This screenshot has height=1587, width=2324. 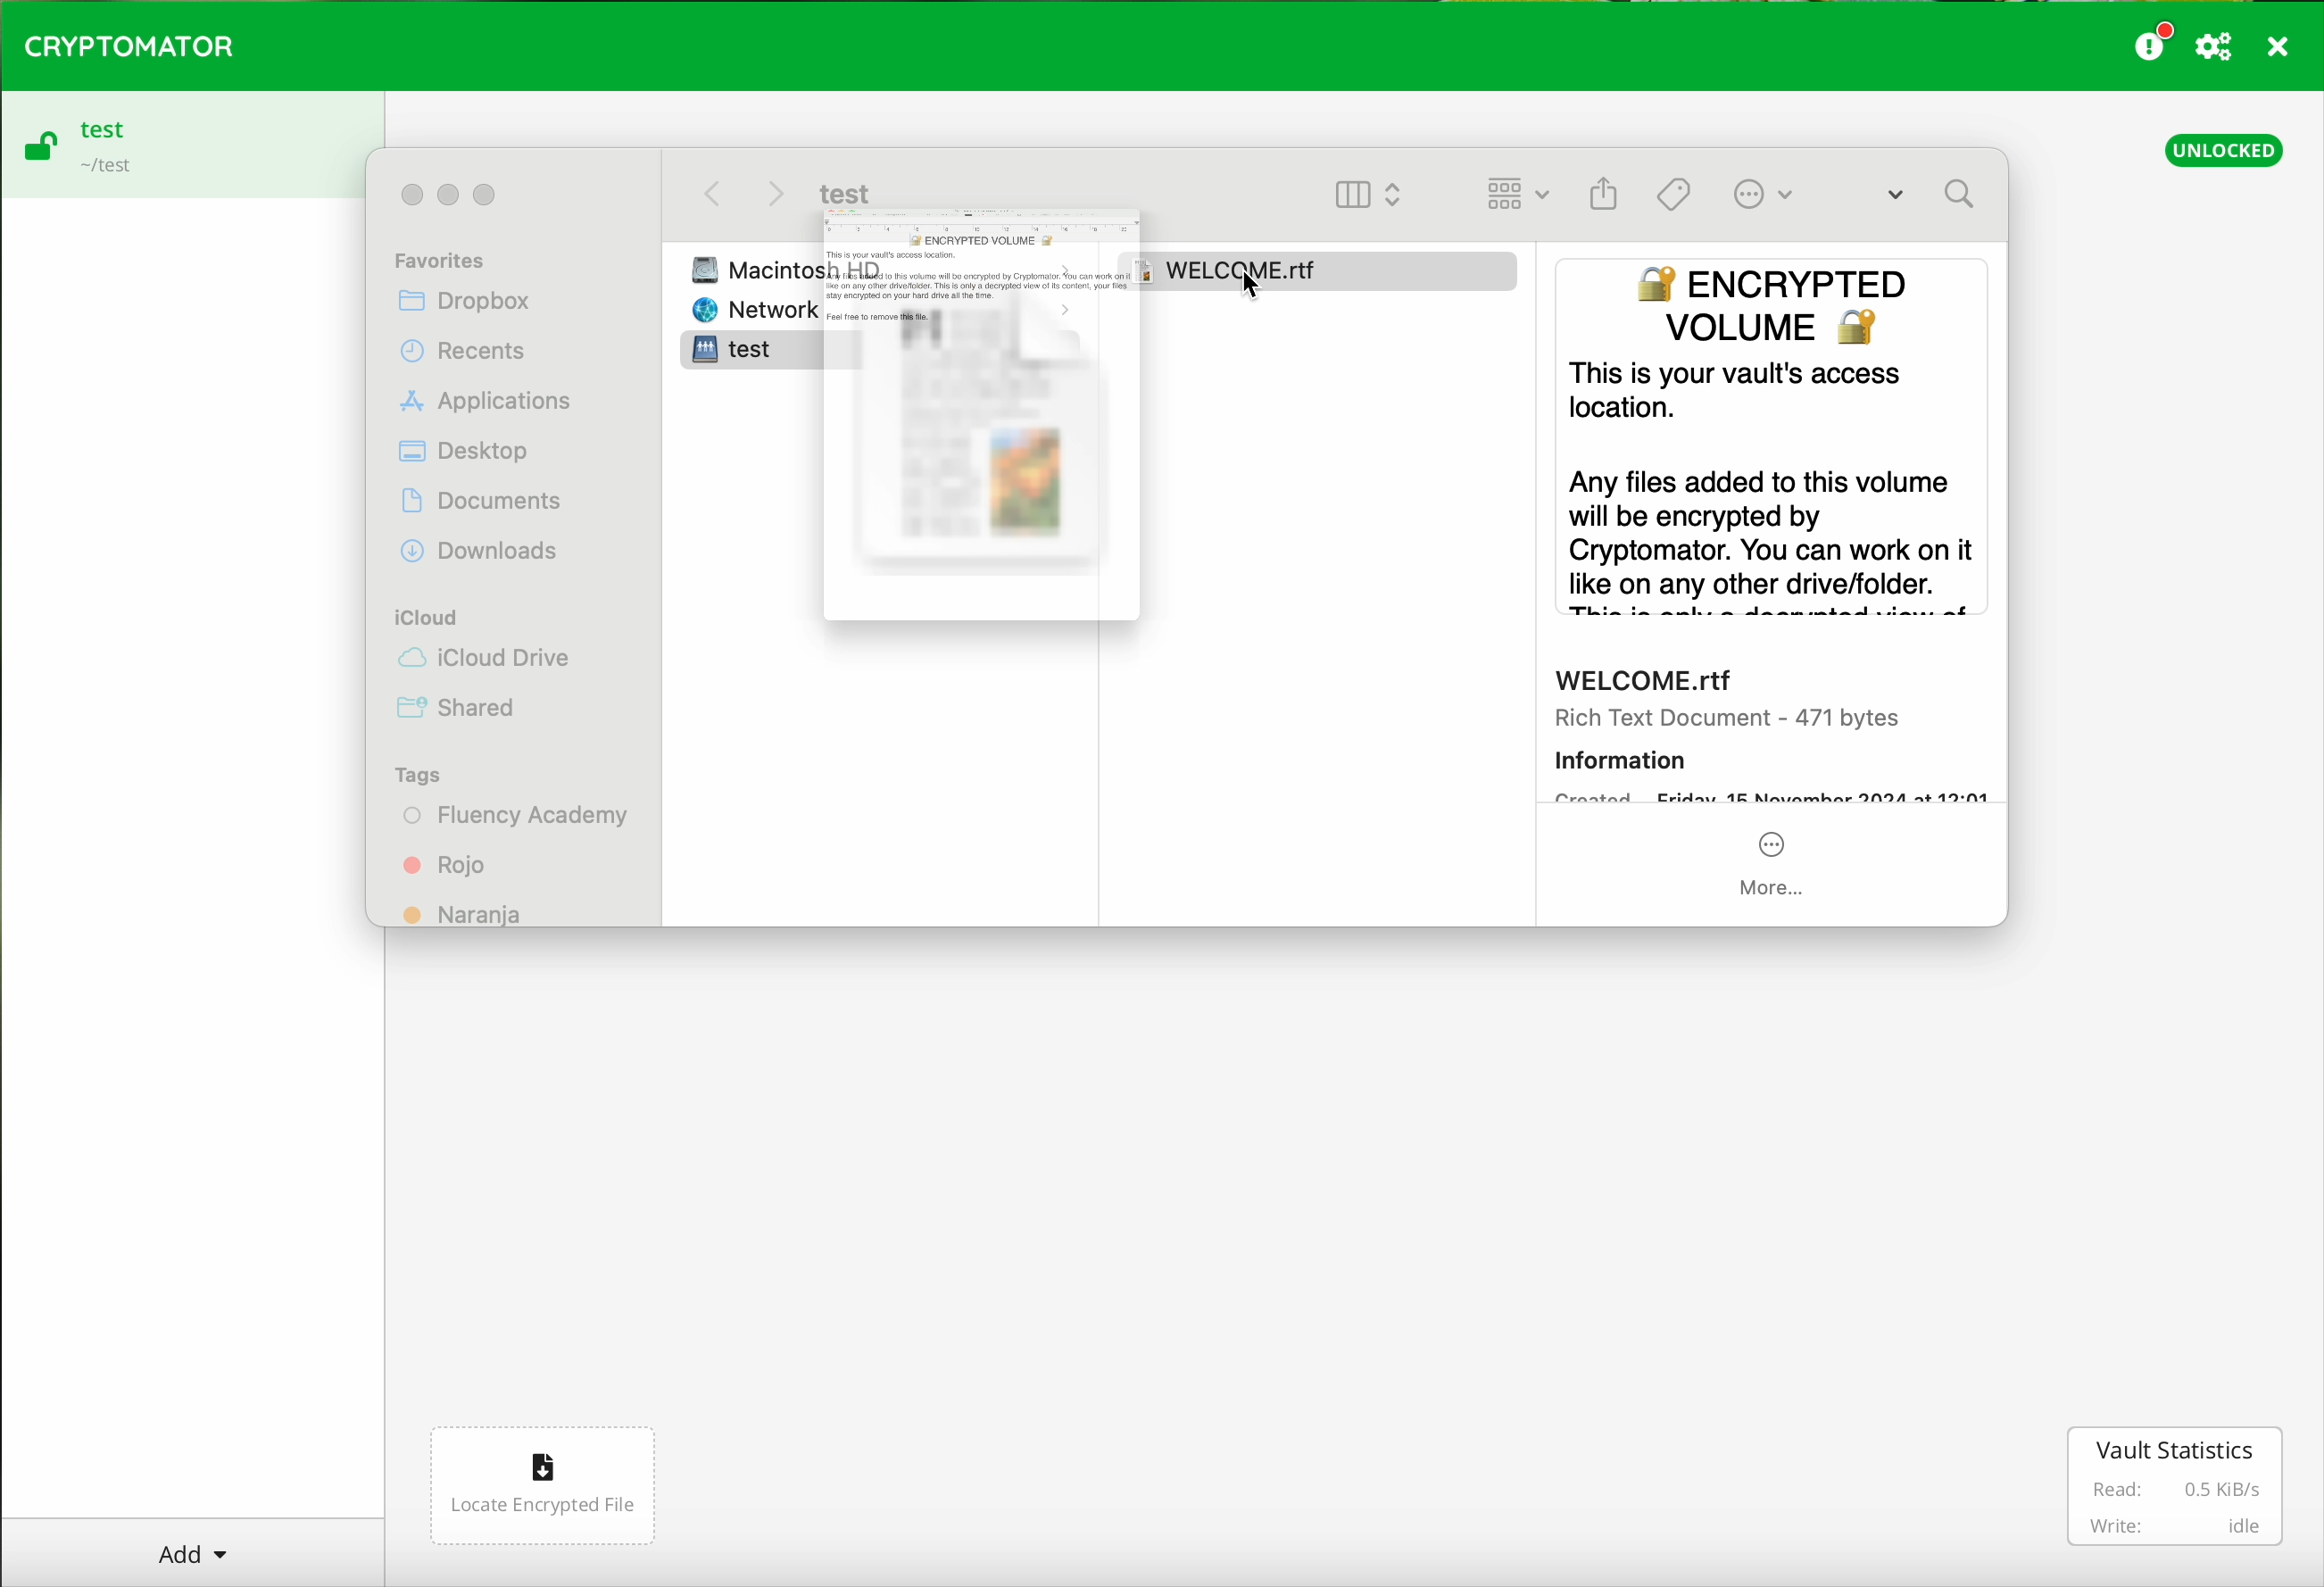 I want to click on Control buttons, so click(x=457, y=186).